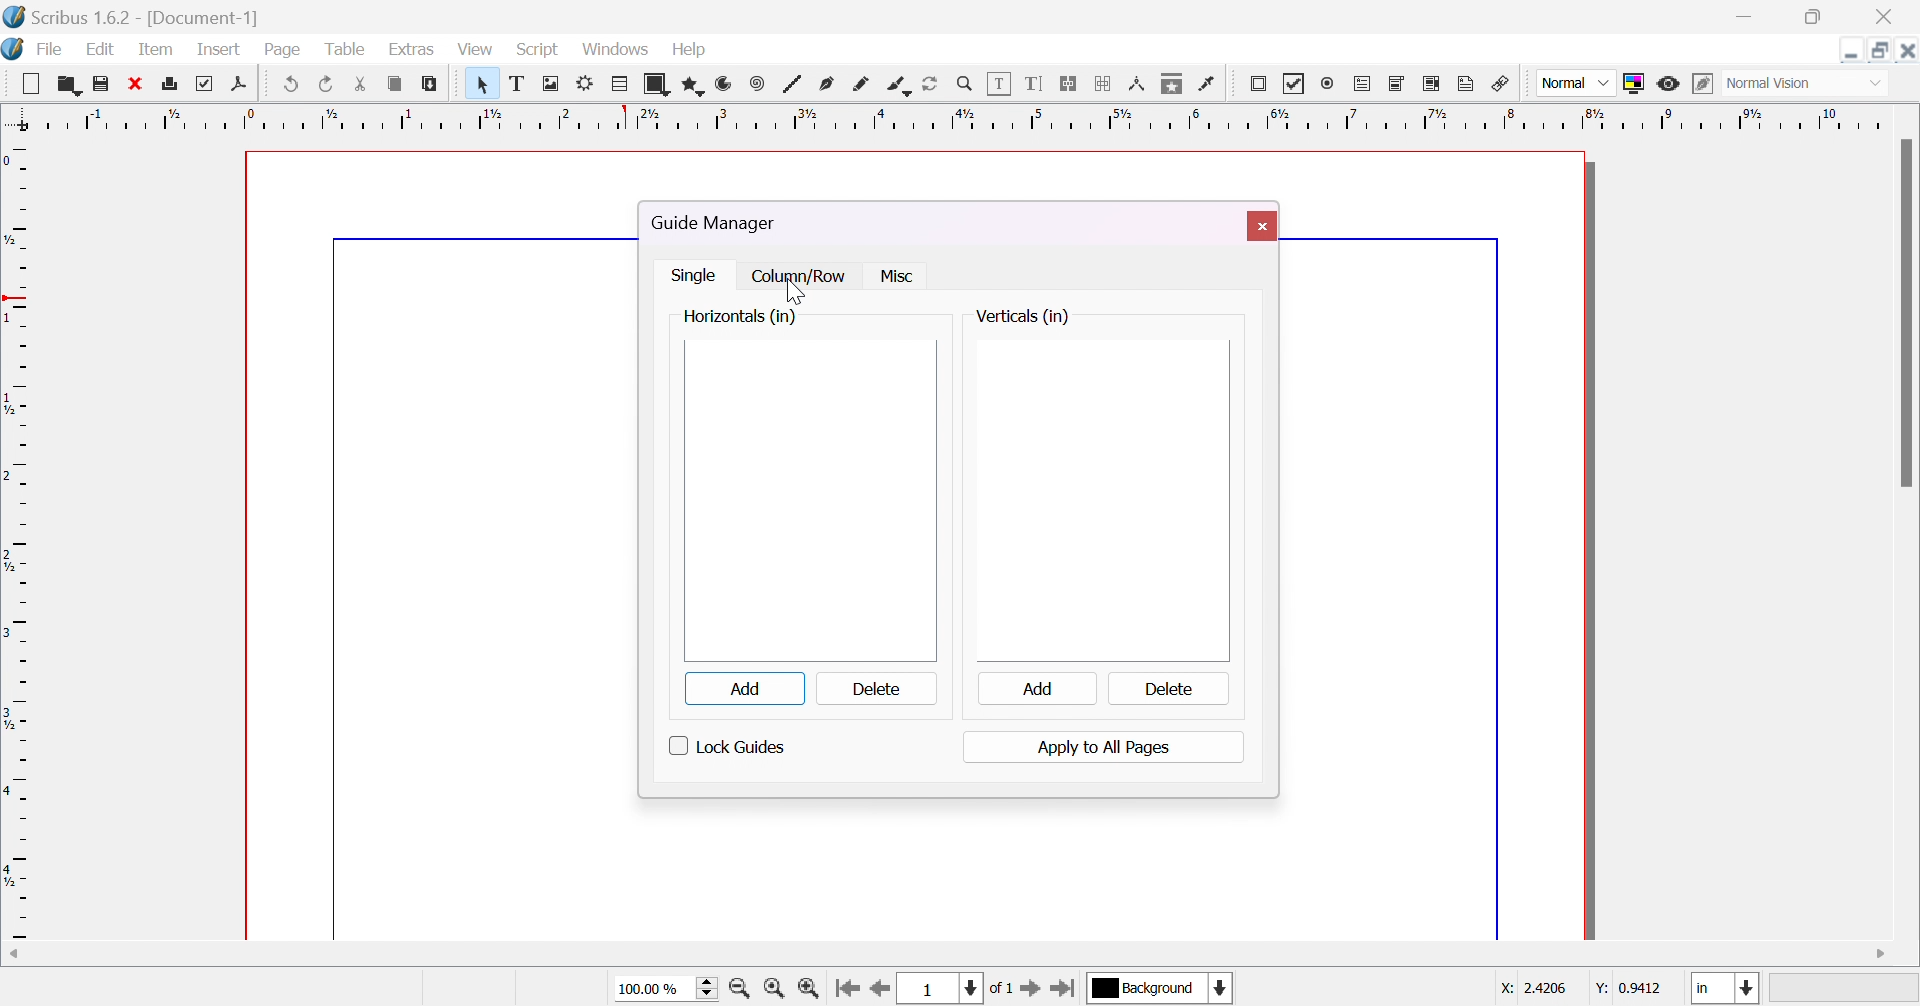  What do you see at coordinates (796, 85) in the screenshot?
I see `line` at bounding box center [796, 85].